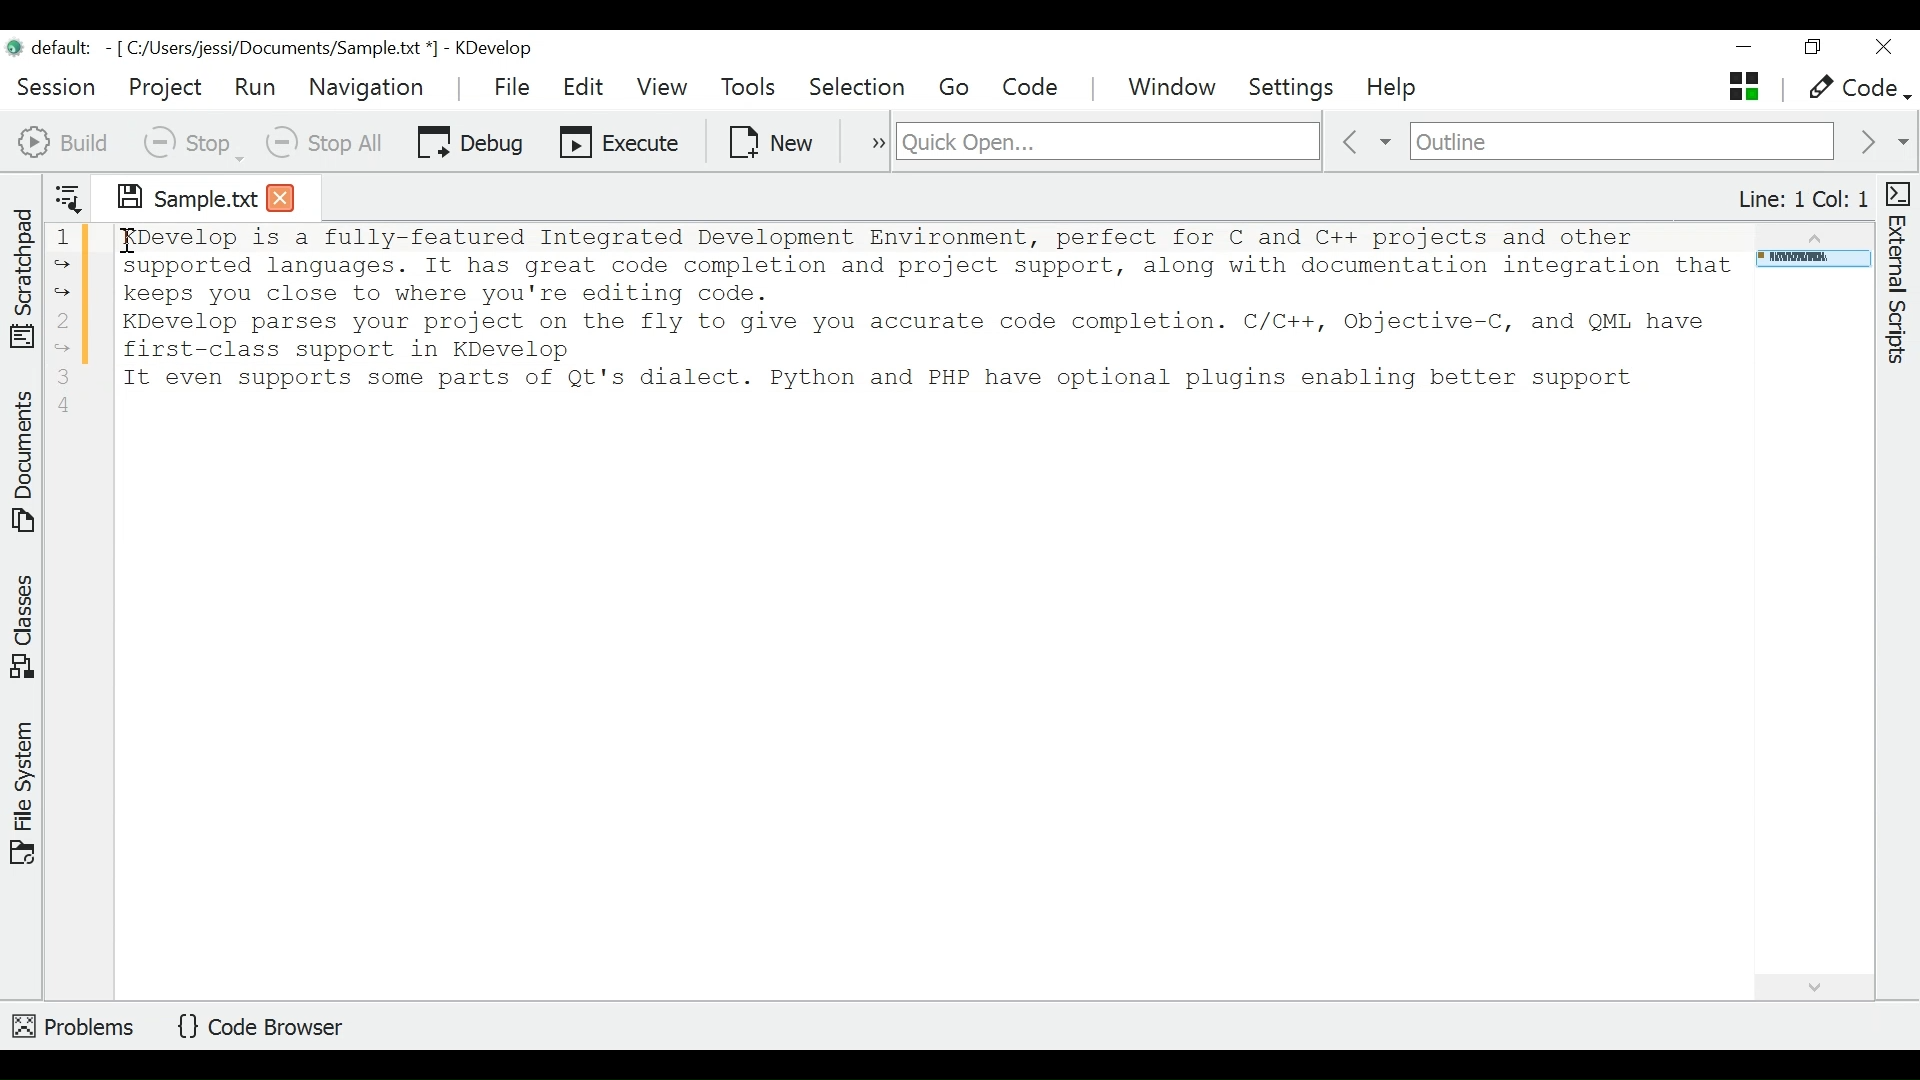 This screenshot has width=1920, height=1080. What do you see at coordinates (267, 1028) in the screenshot?
I see `Code Browser` at bounding box center [267, 1028].